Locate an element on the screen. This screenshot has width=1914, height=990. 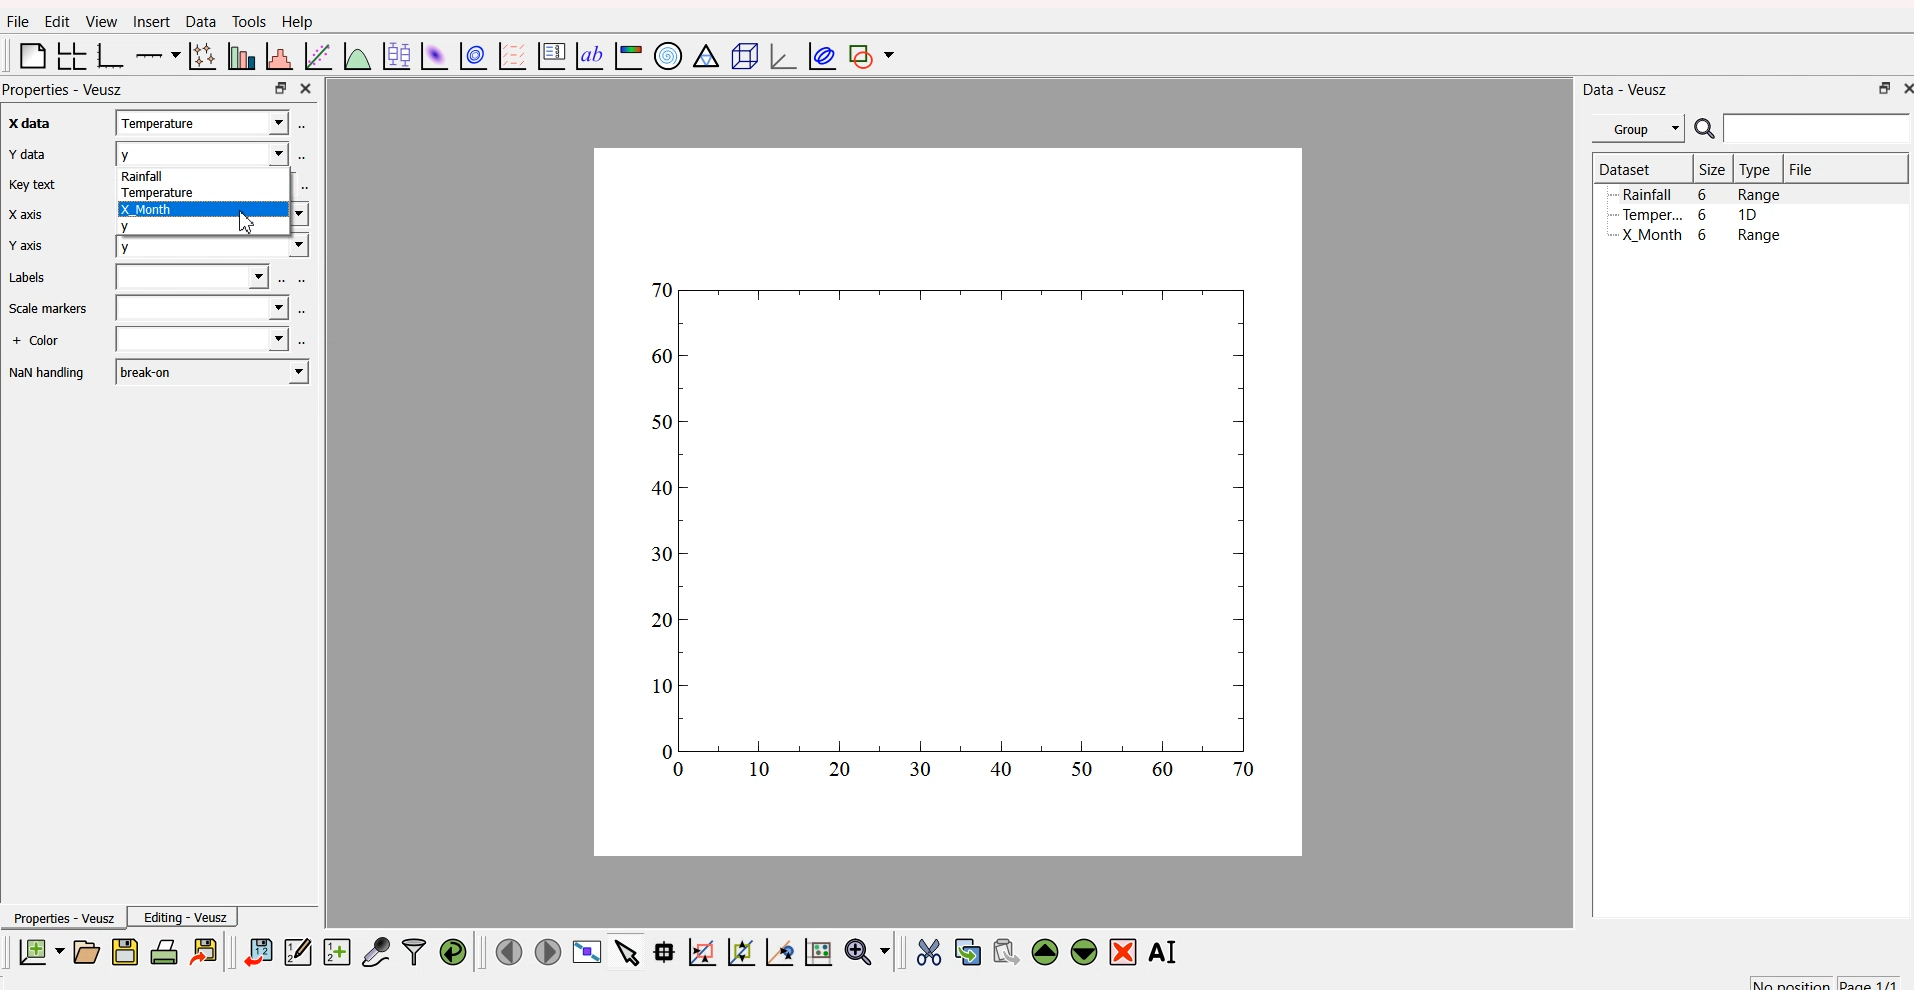
blank page is located at coordinates (28, 59).